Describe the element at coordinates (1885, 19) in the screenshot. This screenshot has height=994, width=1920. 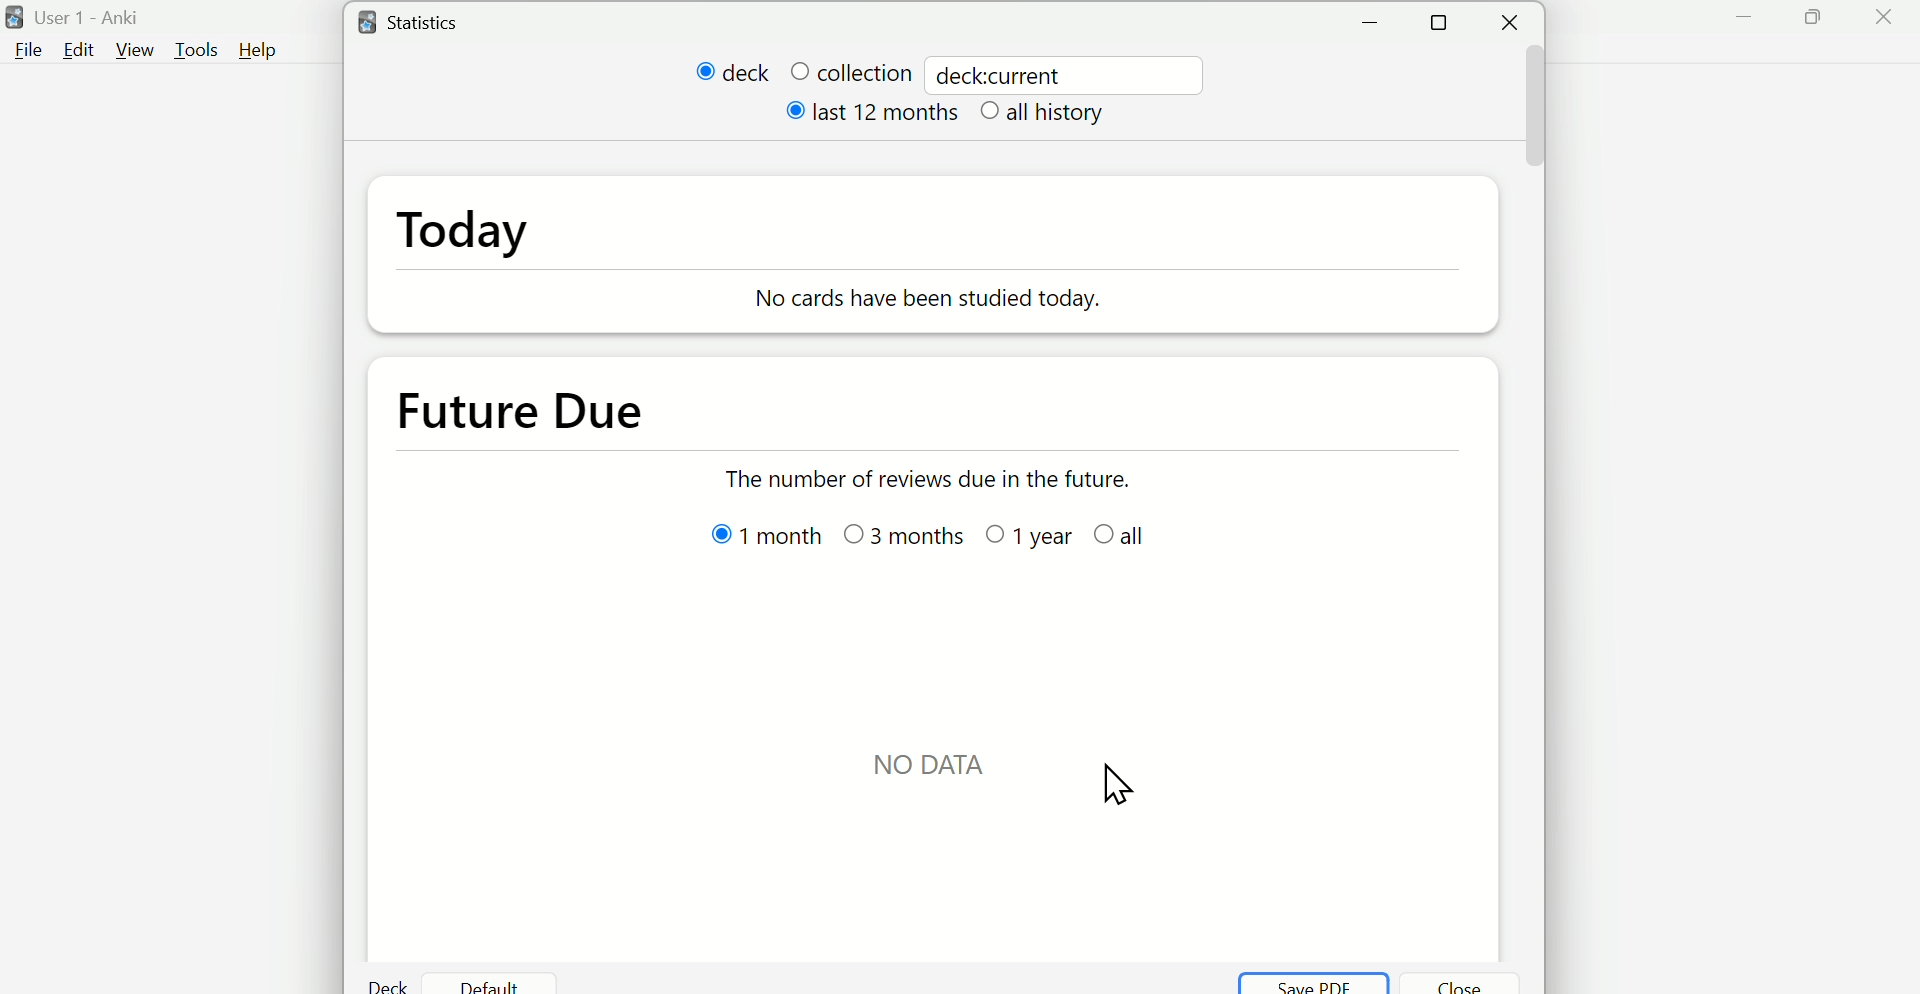
I see `Close` at that location.